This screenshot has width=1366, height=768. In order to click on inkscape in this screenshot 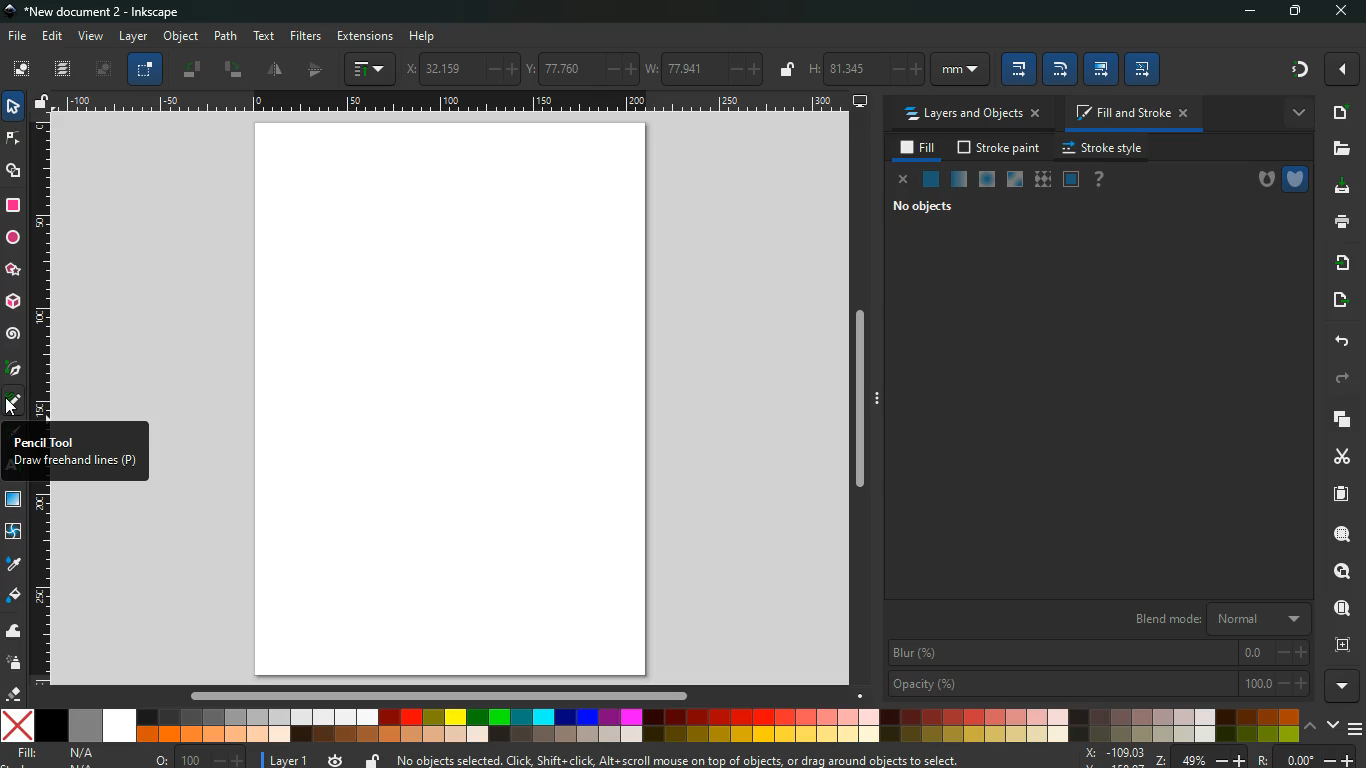, I will do `click(106, 11)`.